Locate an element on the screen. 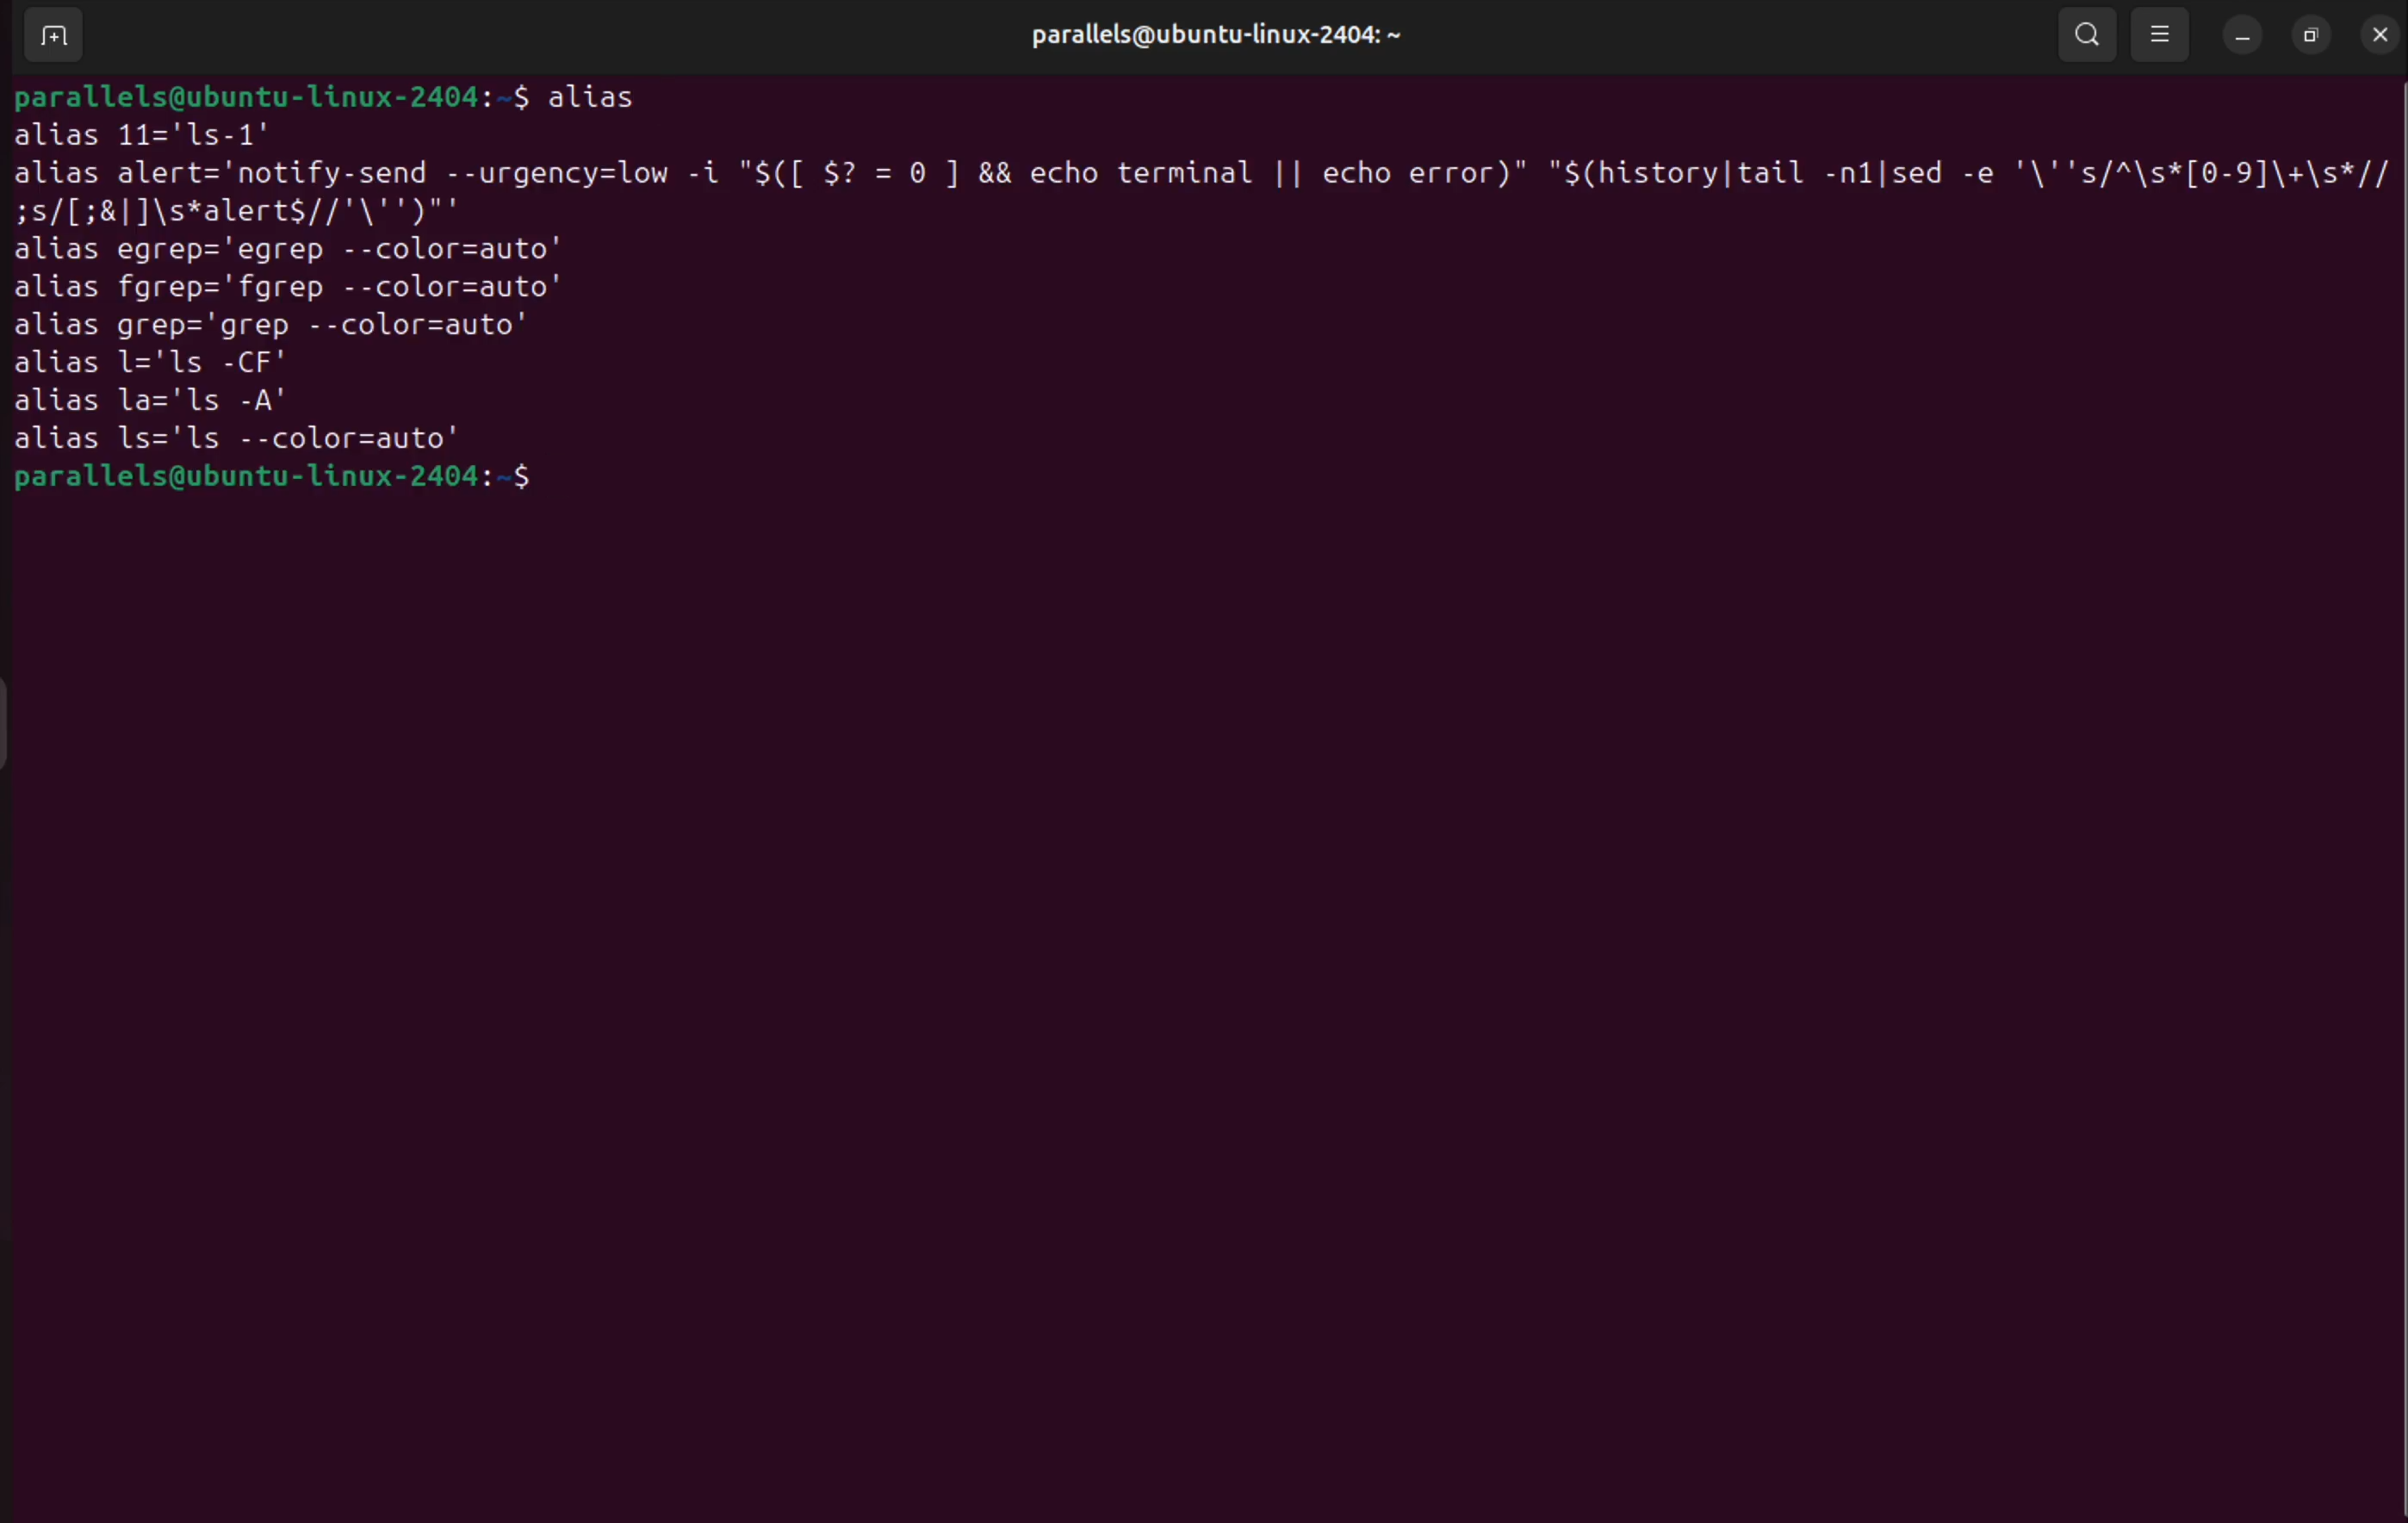  minimize is located at coordinates (2238, 34).